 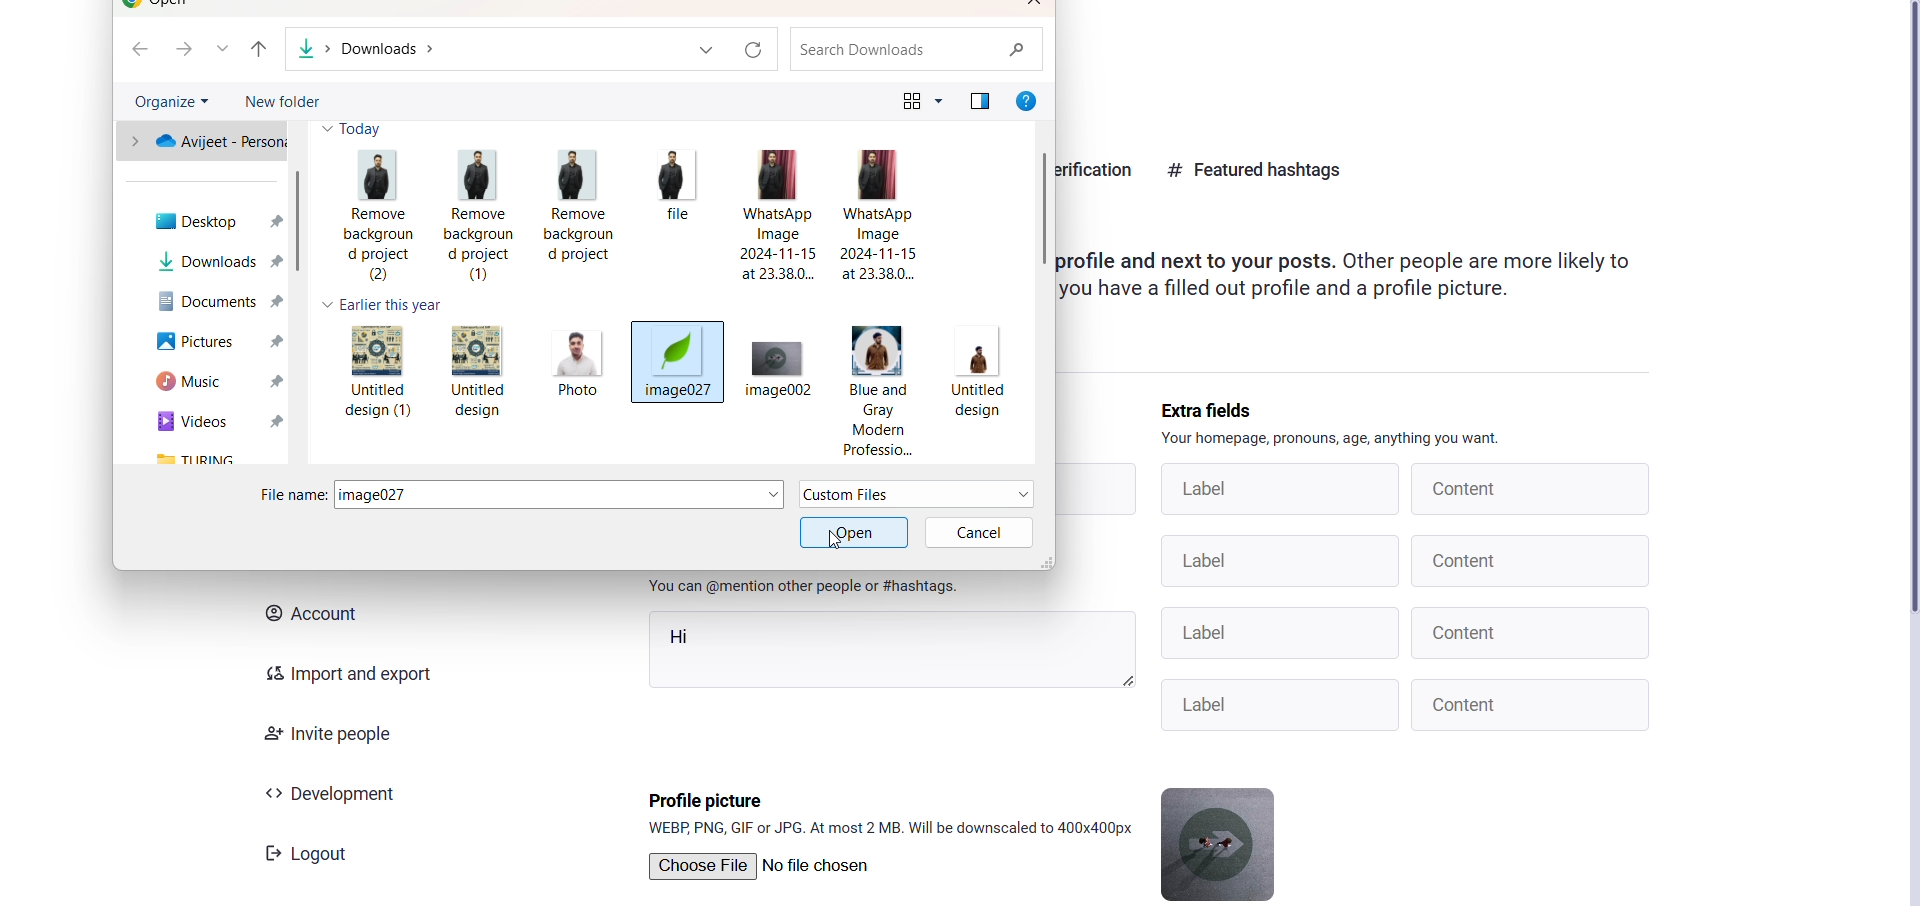 What do you see at coordinates (324, 735) in the screenshot?
I see `invite people` at bounding box center [324, 735].